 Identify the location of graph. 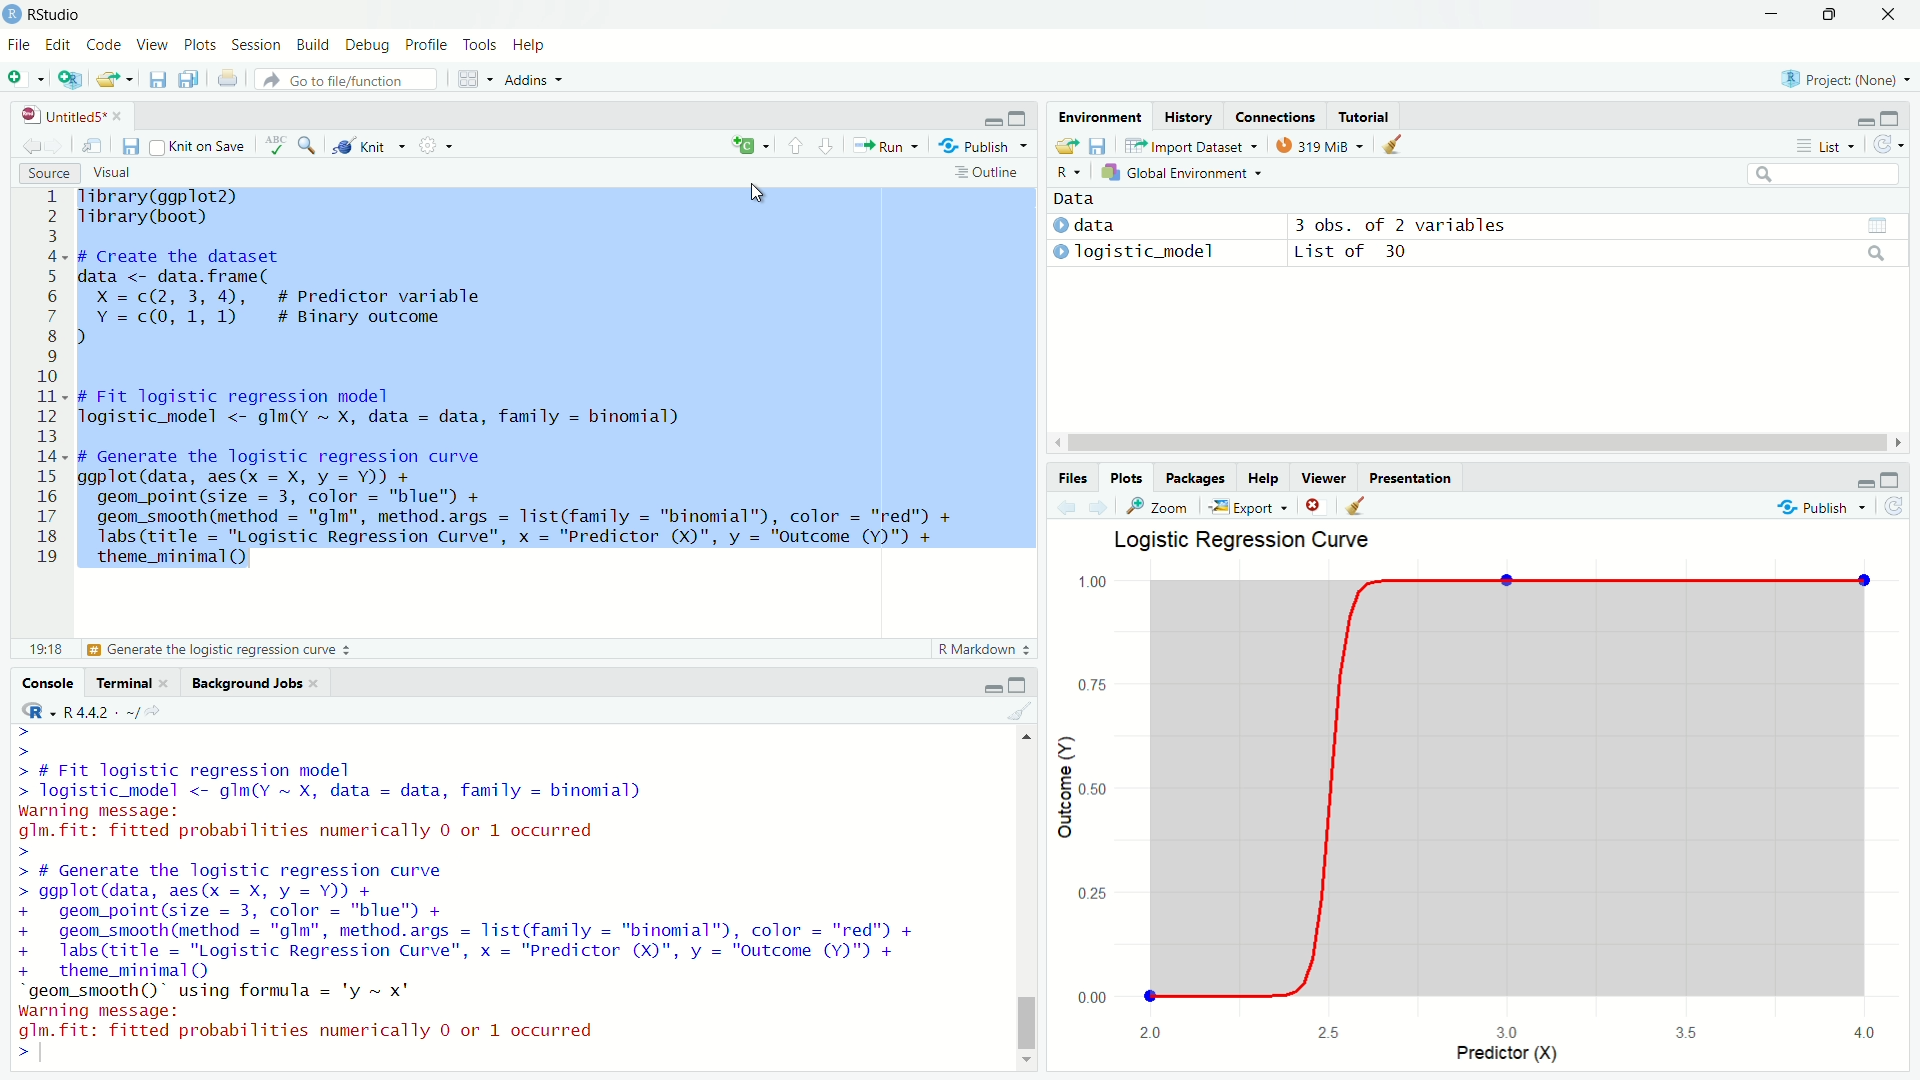
(1485, 801).